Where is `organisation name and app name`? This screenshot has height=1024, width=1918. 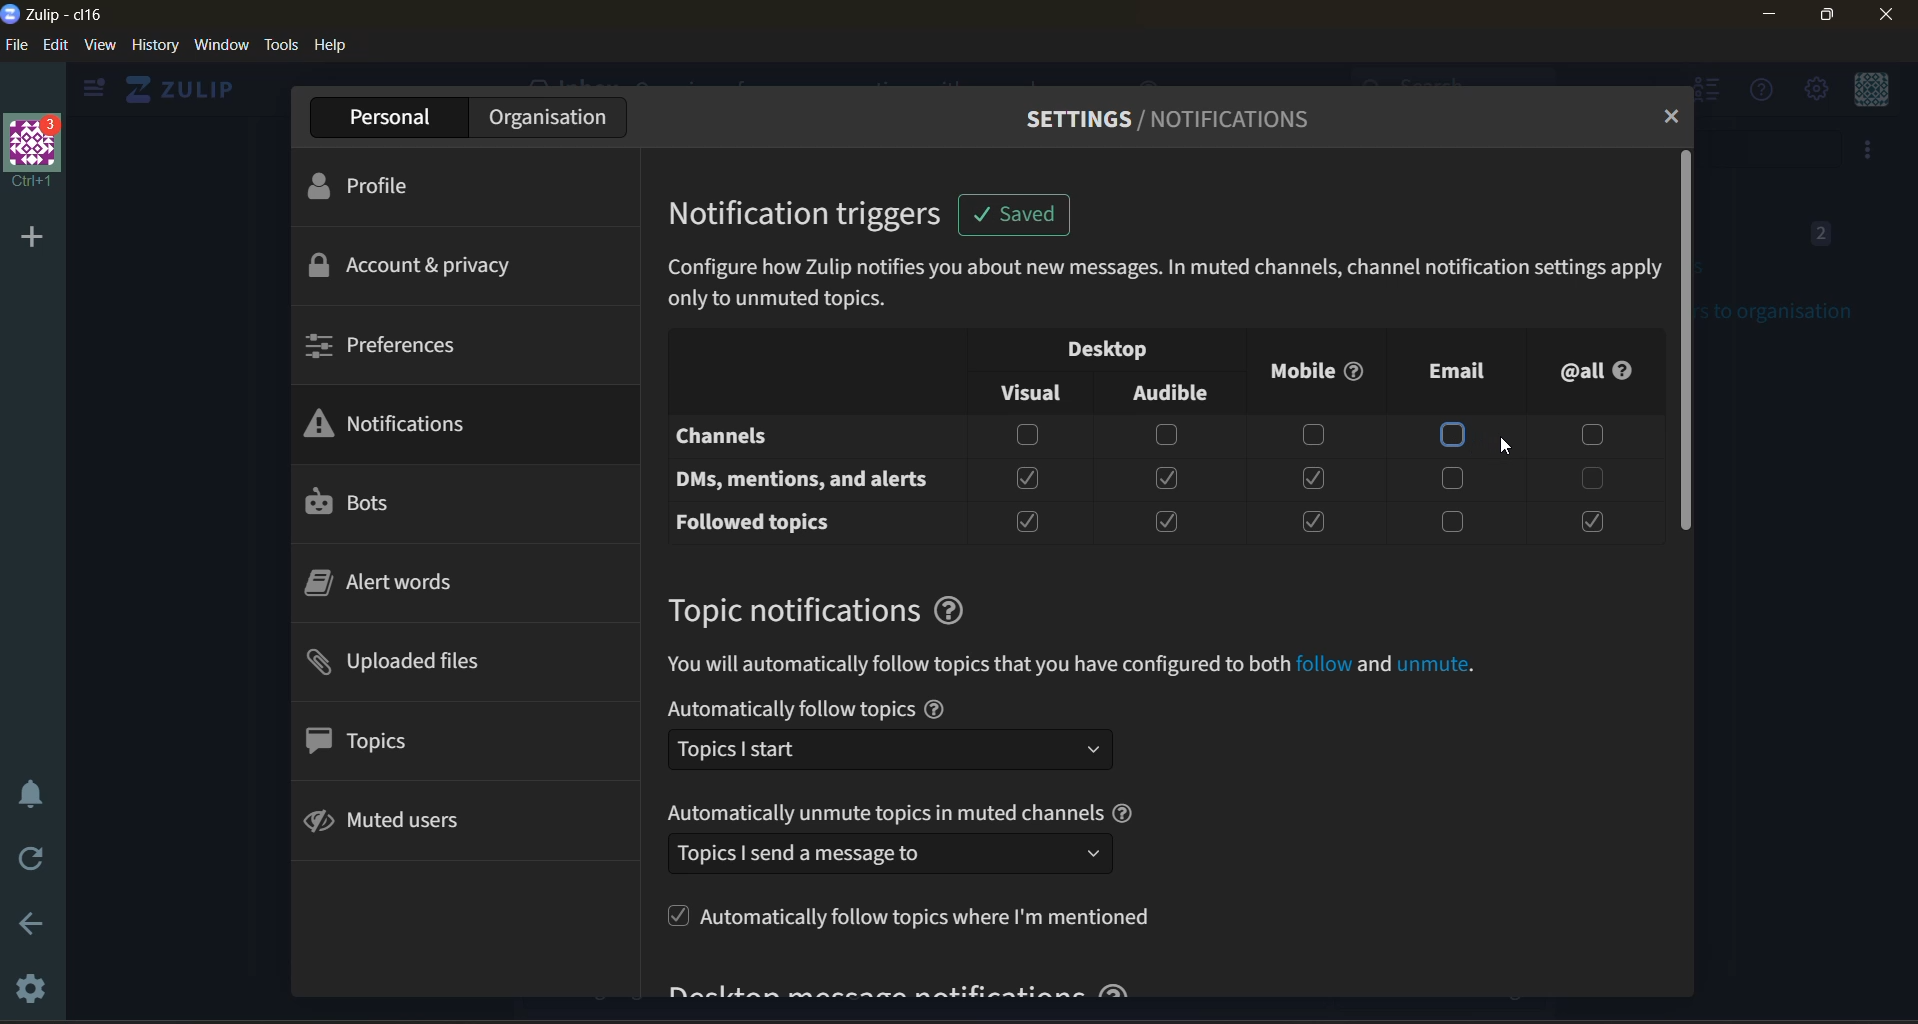
organisation name and app name is located at coordinates (64, 13).